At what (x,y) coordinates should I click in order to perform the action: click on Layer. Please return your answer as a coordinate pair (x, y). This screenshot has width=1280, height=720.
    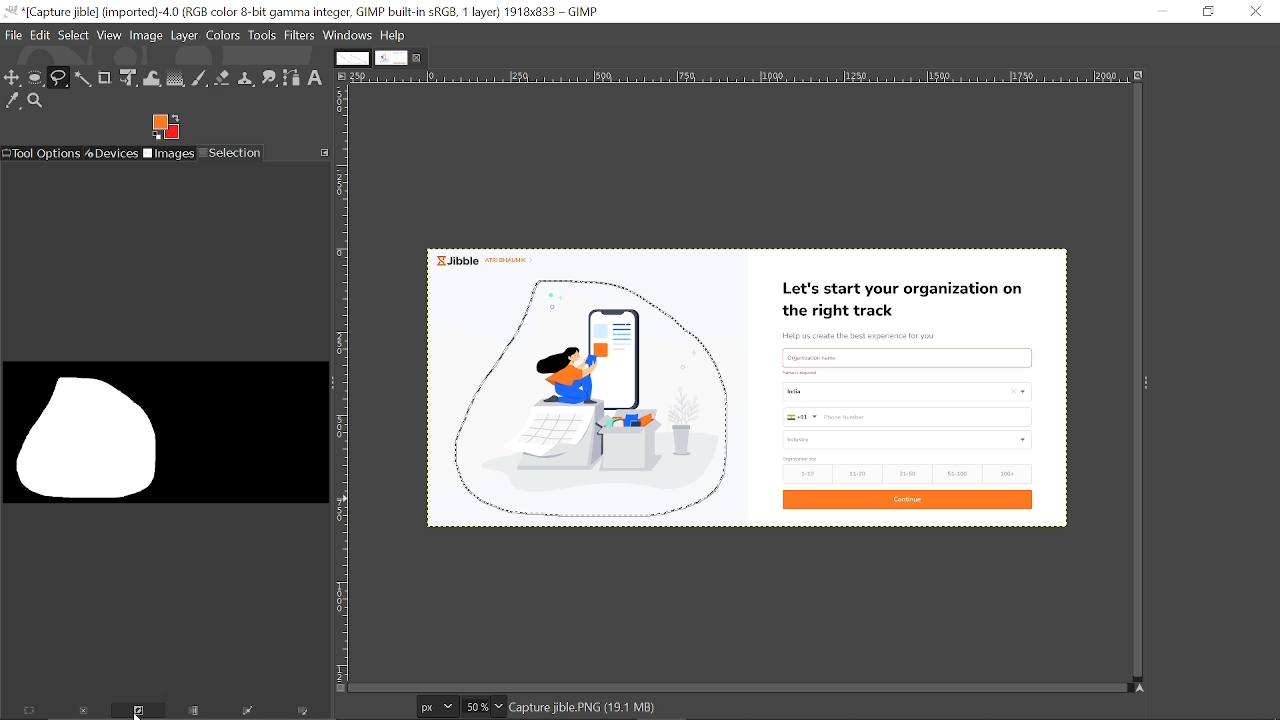
    Looking at the image, I should click on (185, 35).